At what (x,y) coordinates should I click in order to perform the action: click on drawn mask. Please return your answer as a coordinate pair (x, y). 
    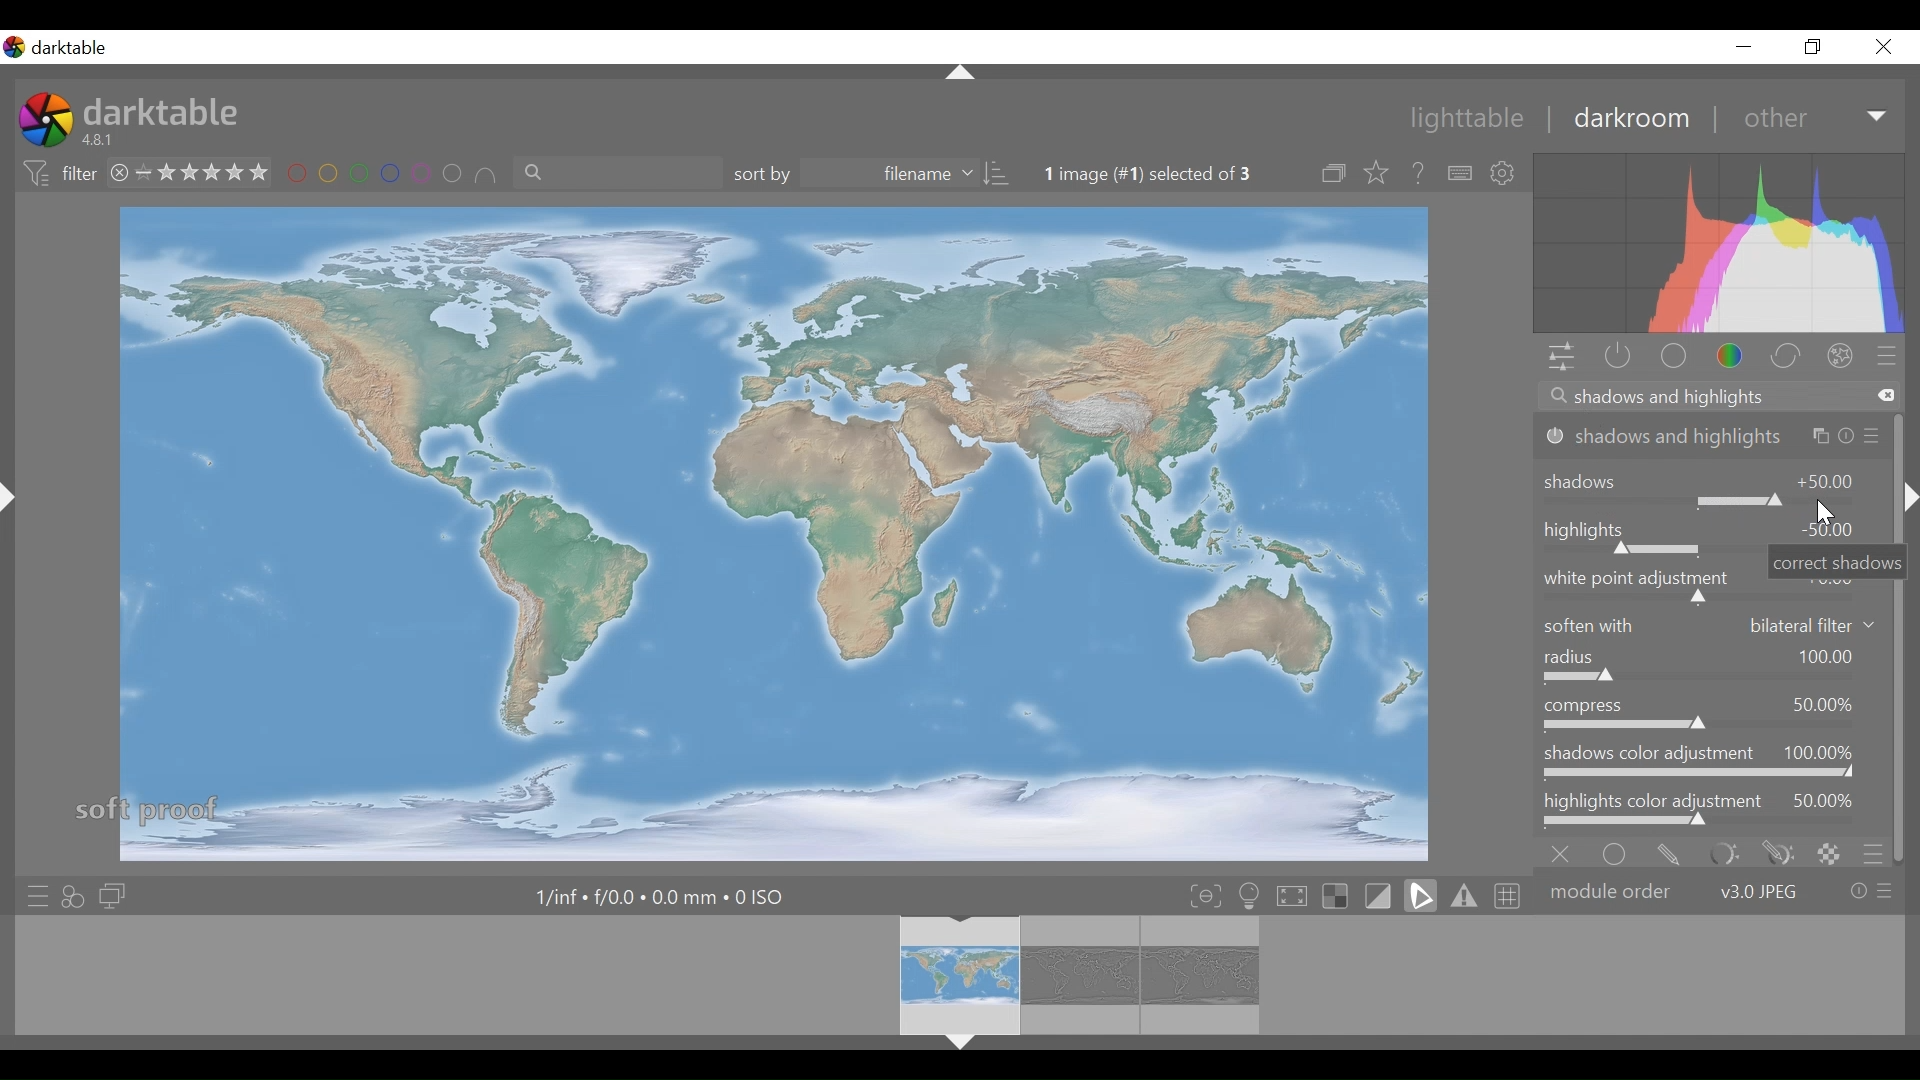
    Looking at the image, I should click on (1669, 852).